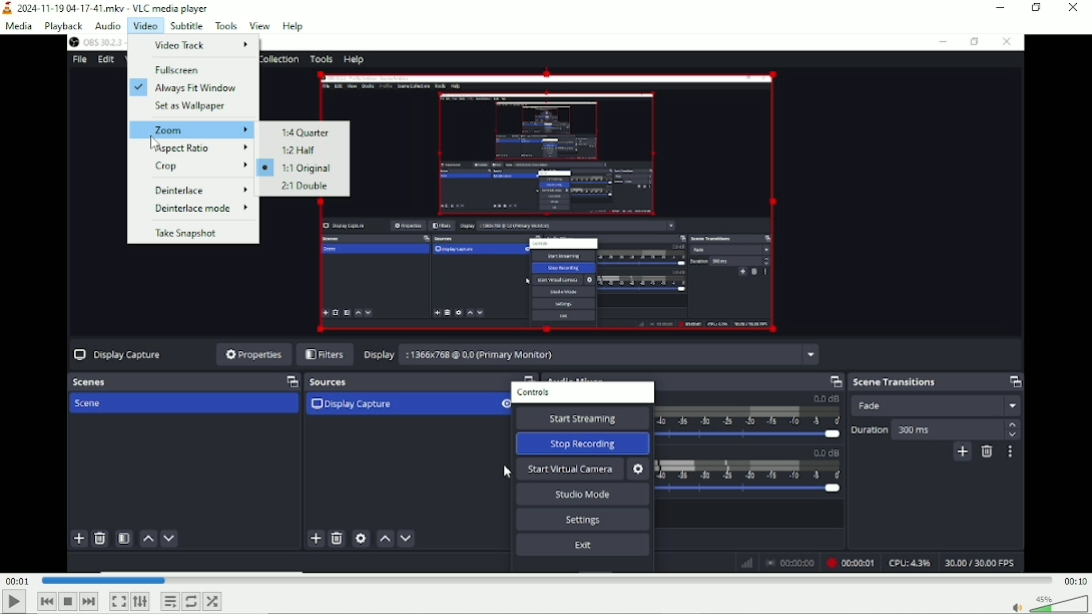 This screenshot has width=1092, height=614. I want to click on help, so click(293, 25).